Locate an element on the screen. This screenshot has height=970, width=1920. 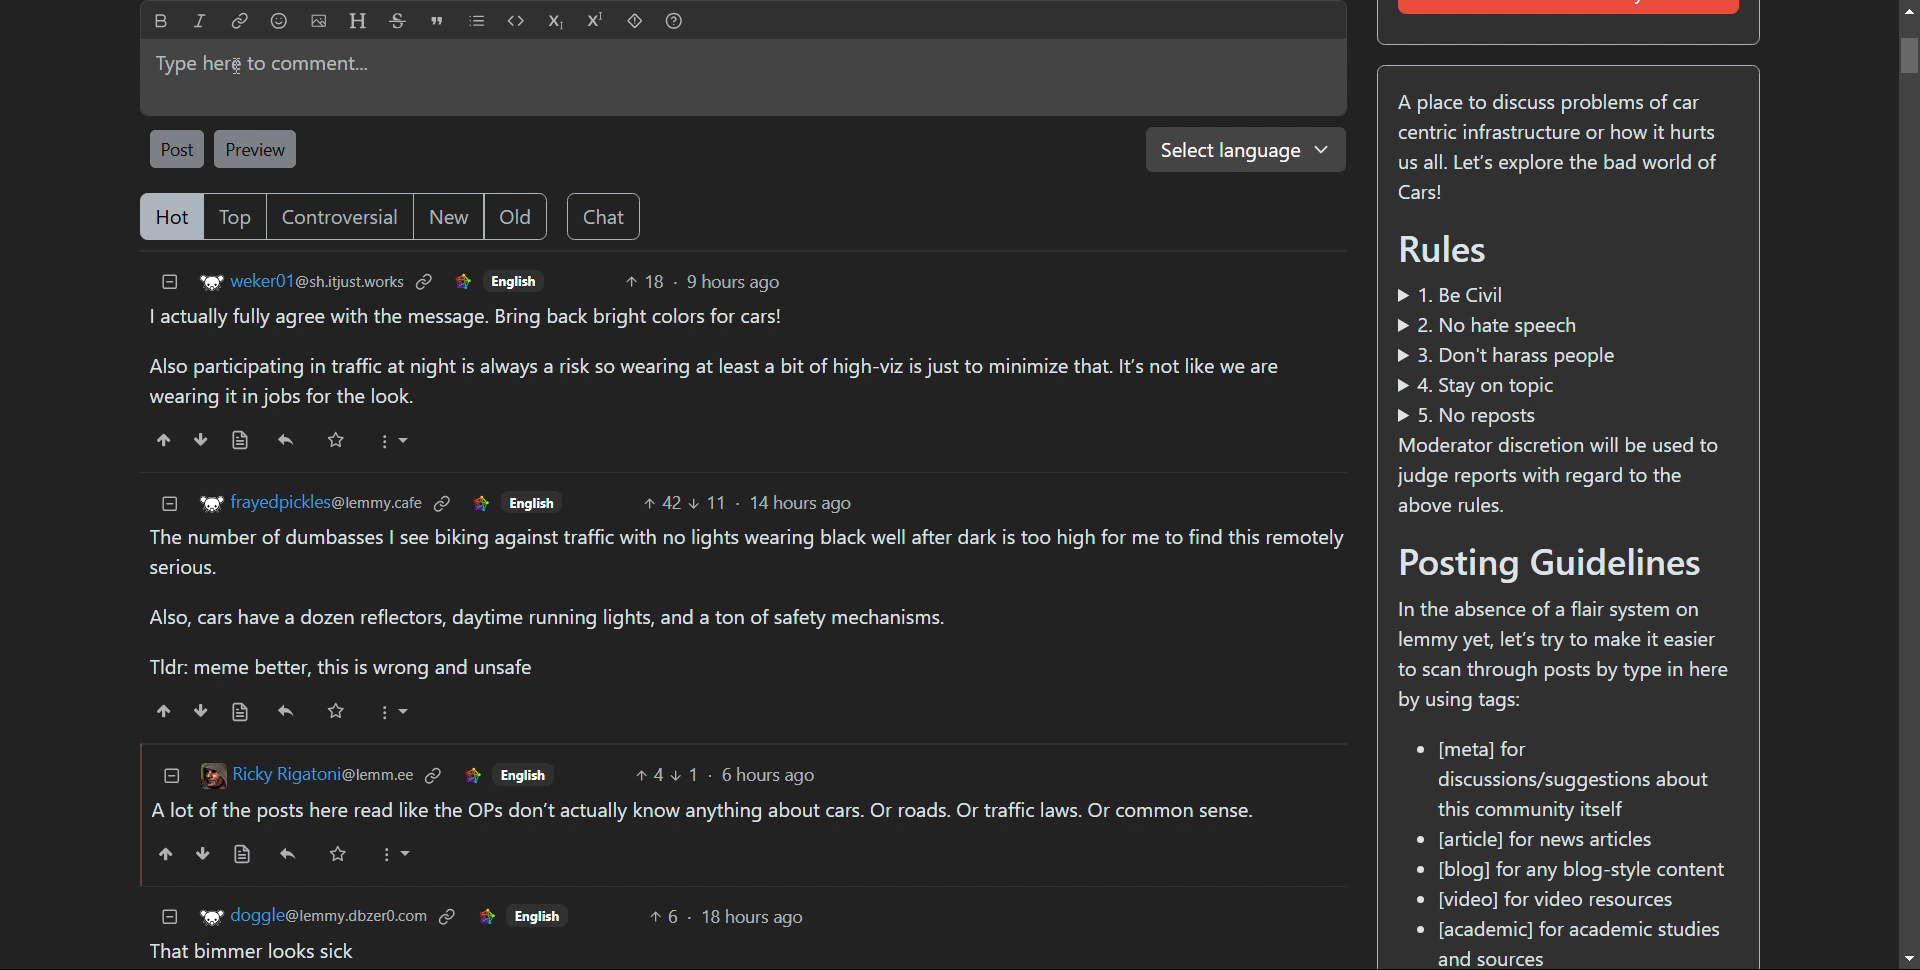
view source is located at coordinates (239, 441).